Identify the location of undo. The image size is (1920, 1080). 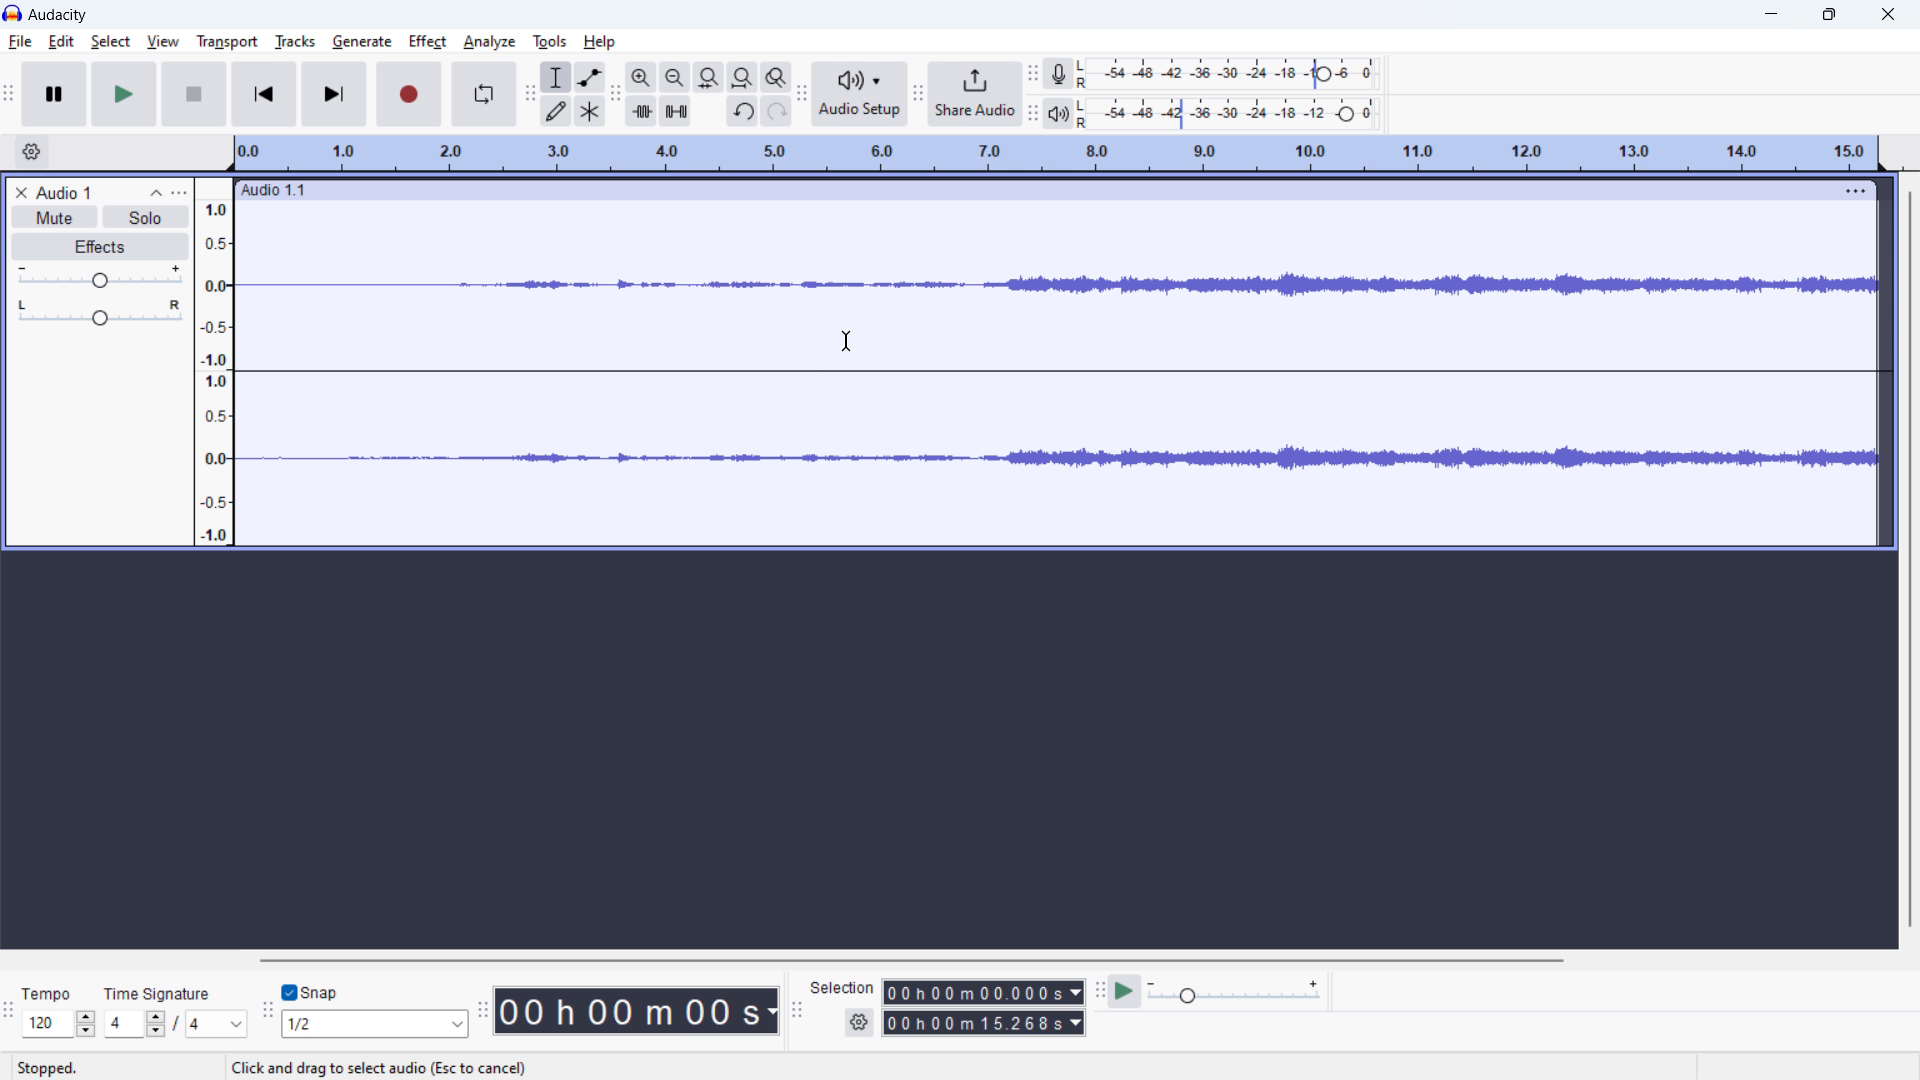
(741, 112).